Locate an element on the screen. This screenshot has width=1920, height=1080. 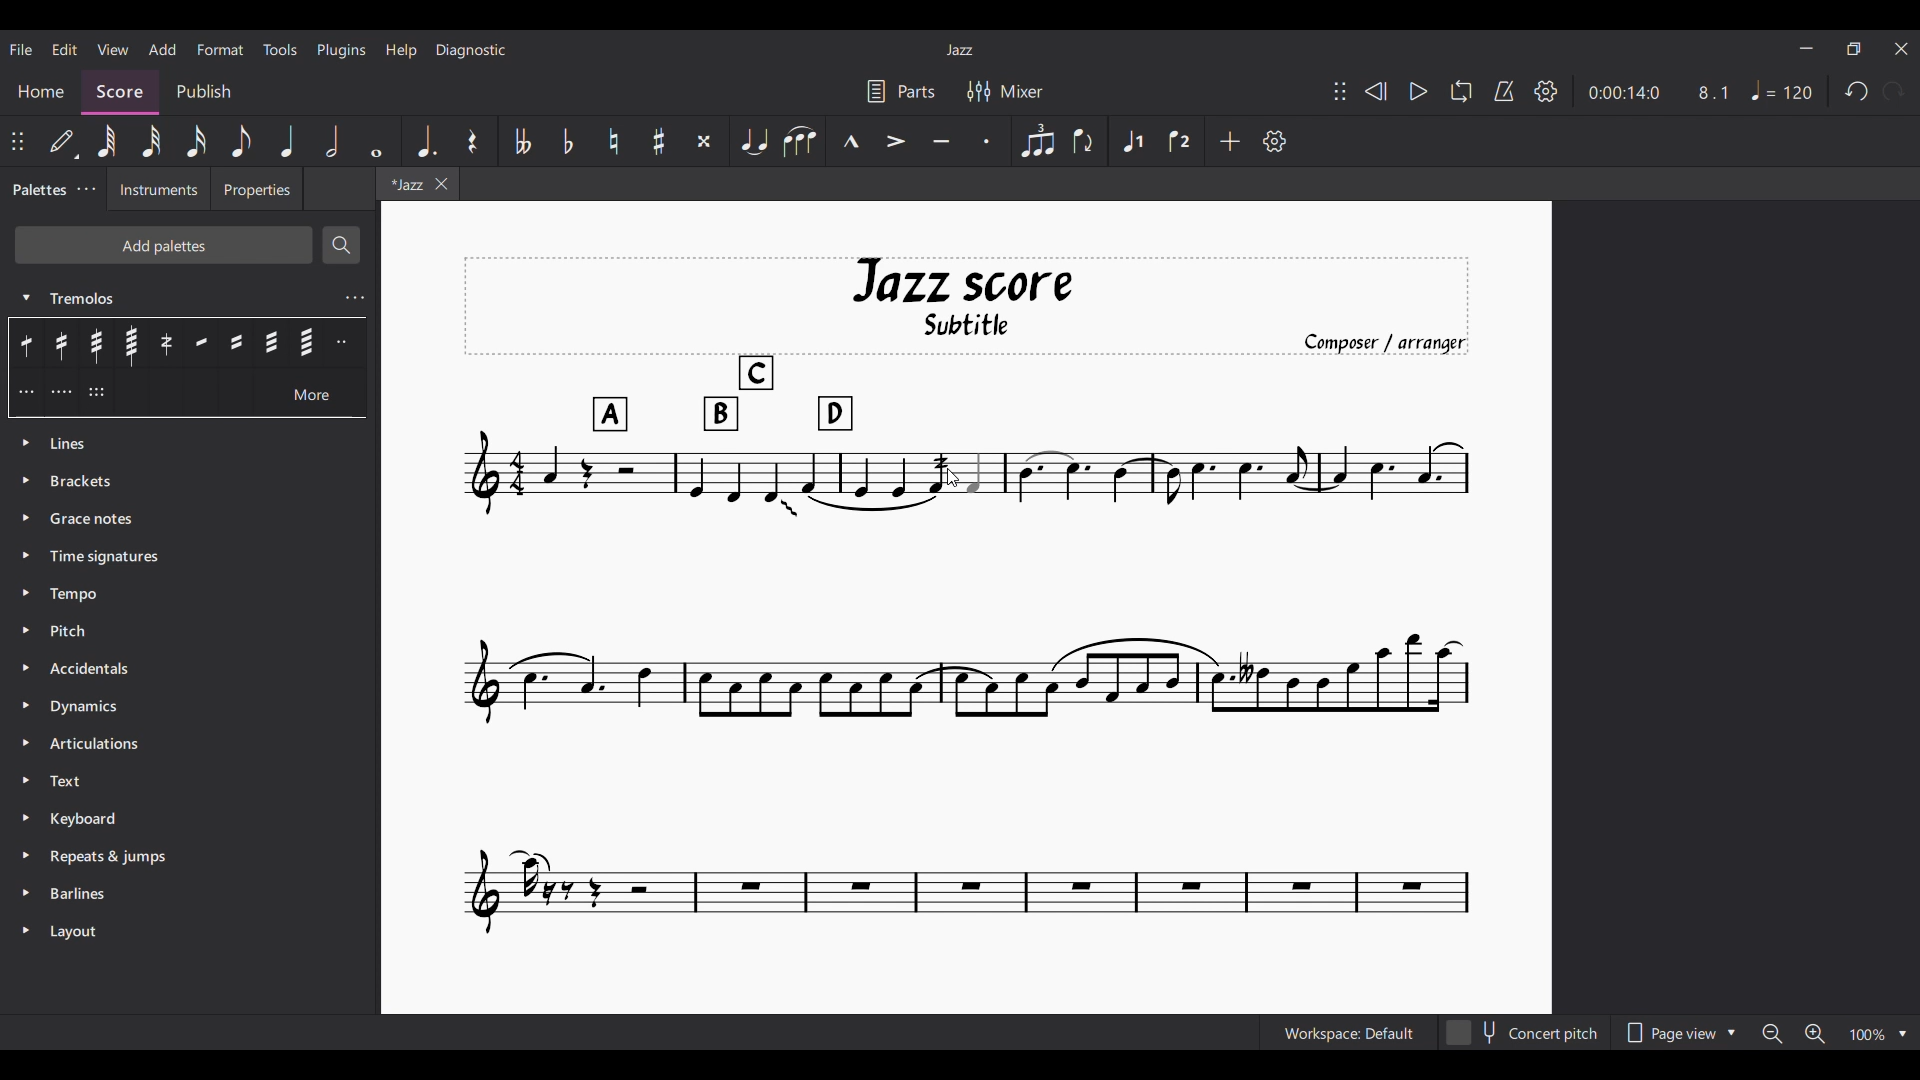
Settings is located at coordinates (1546, 91).